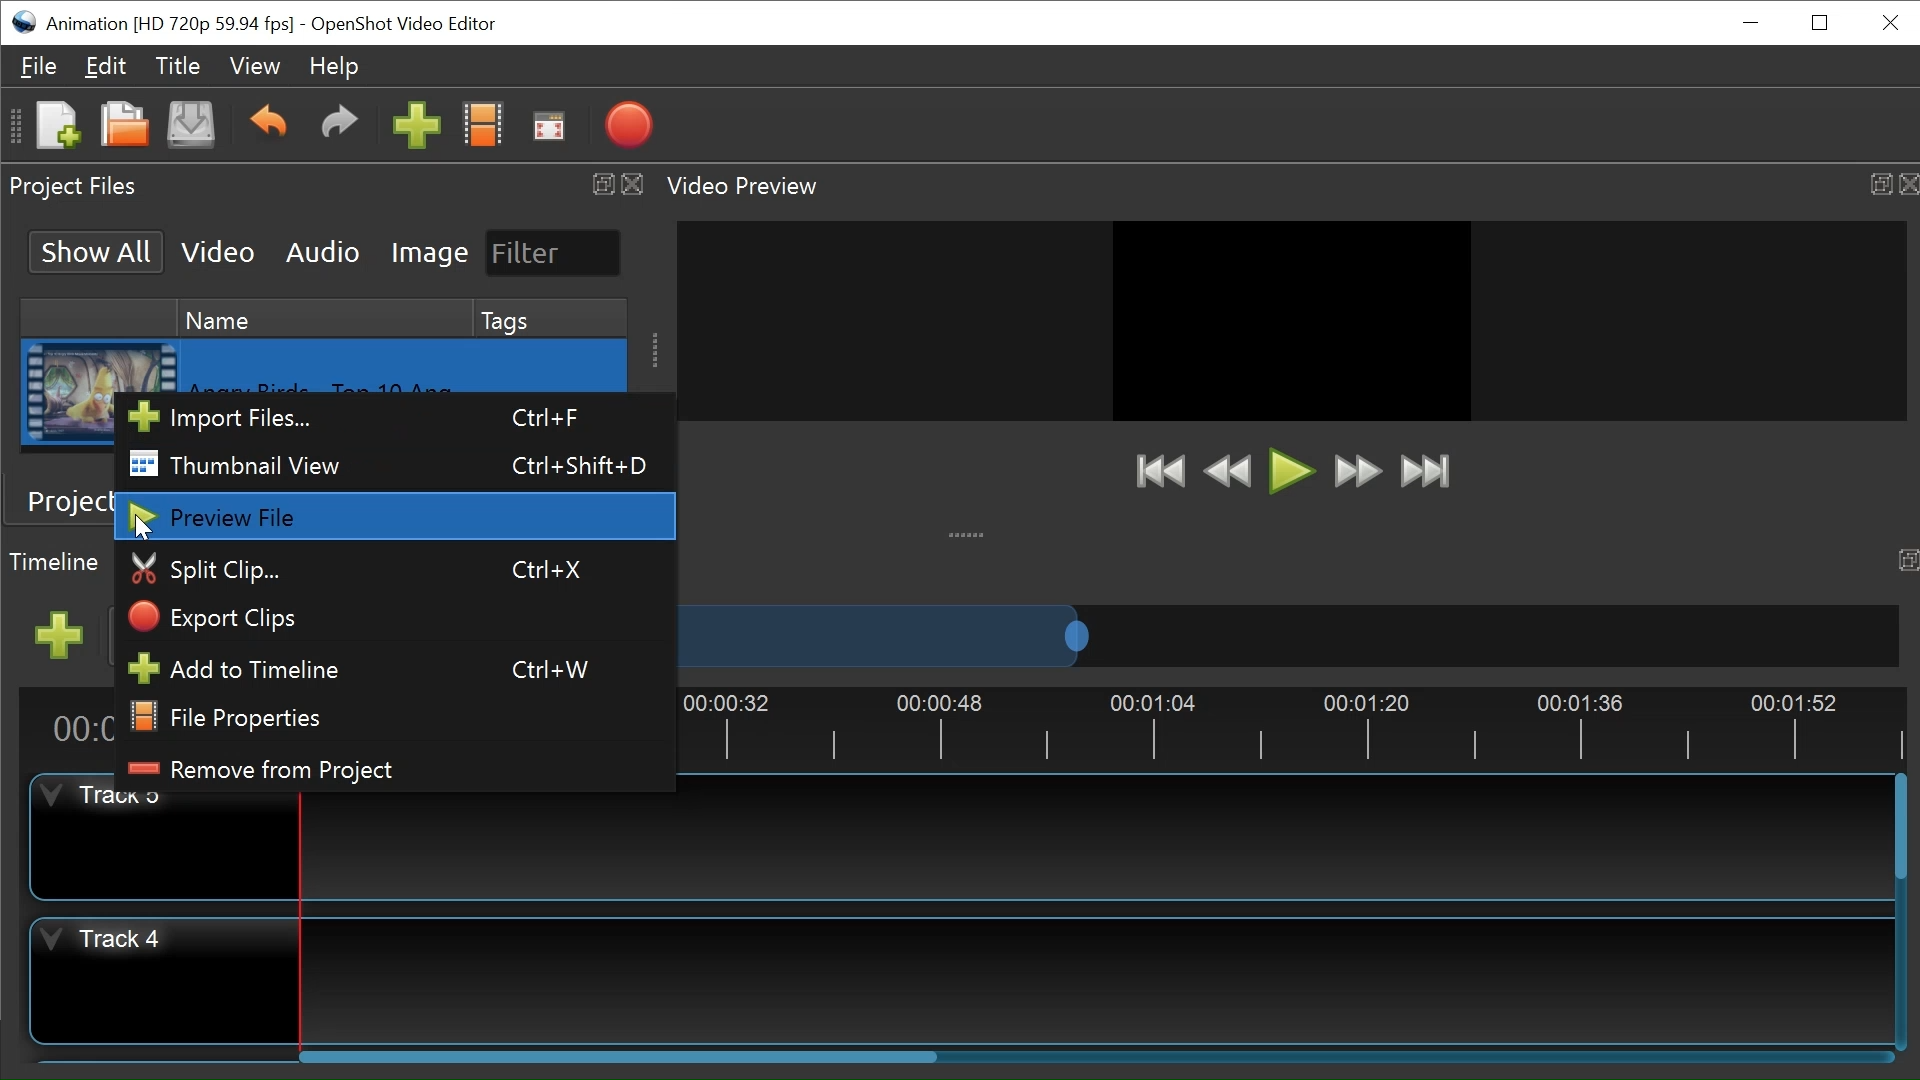 The width and height of the screenshot is (1920, 1080). Describe the element at coordinates (554, 253) in the screenshot. I see `Filter` at that location.